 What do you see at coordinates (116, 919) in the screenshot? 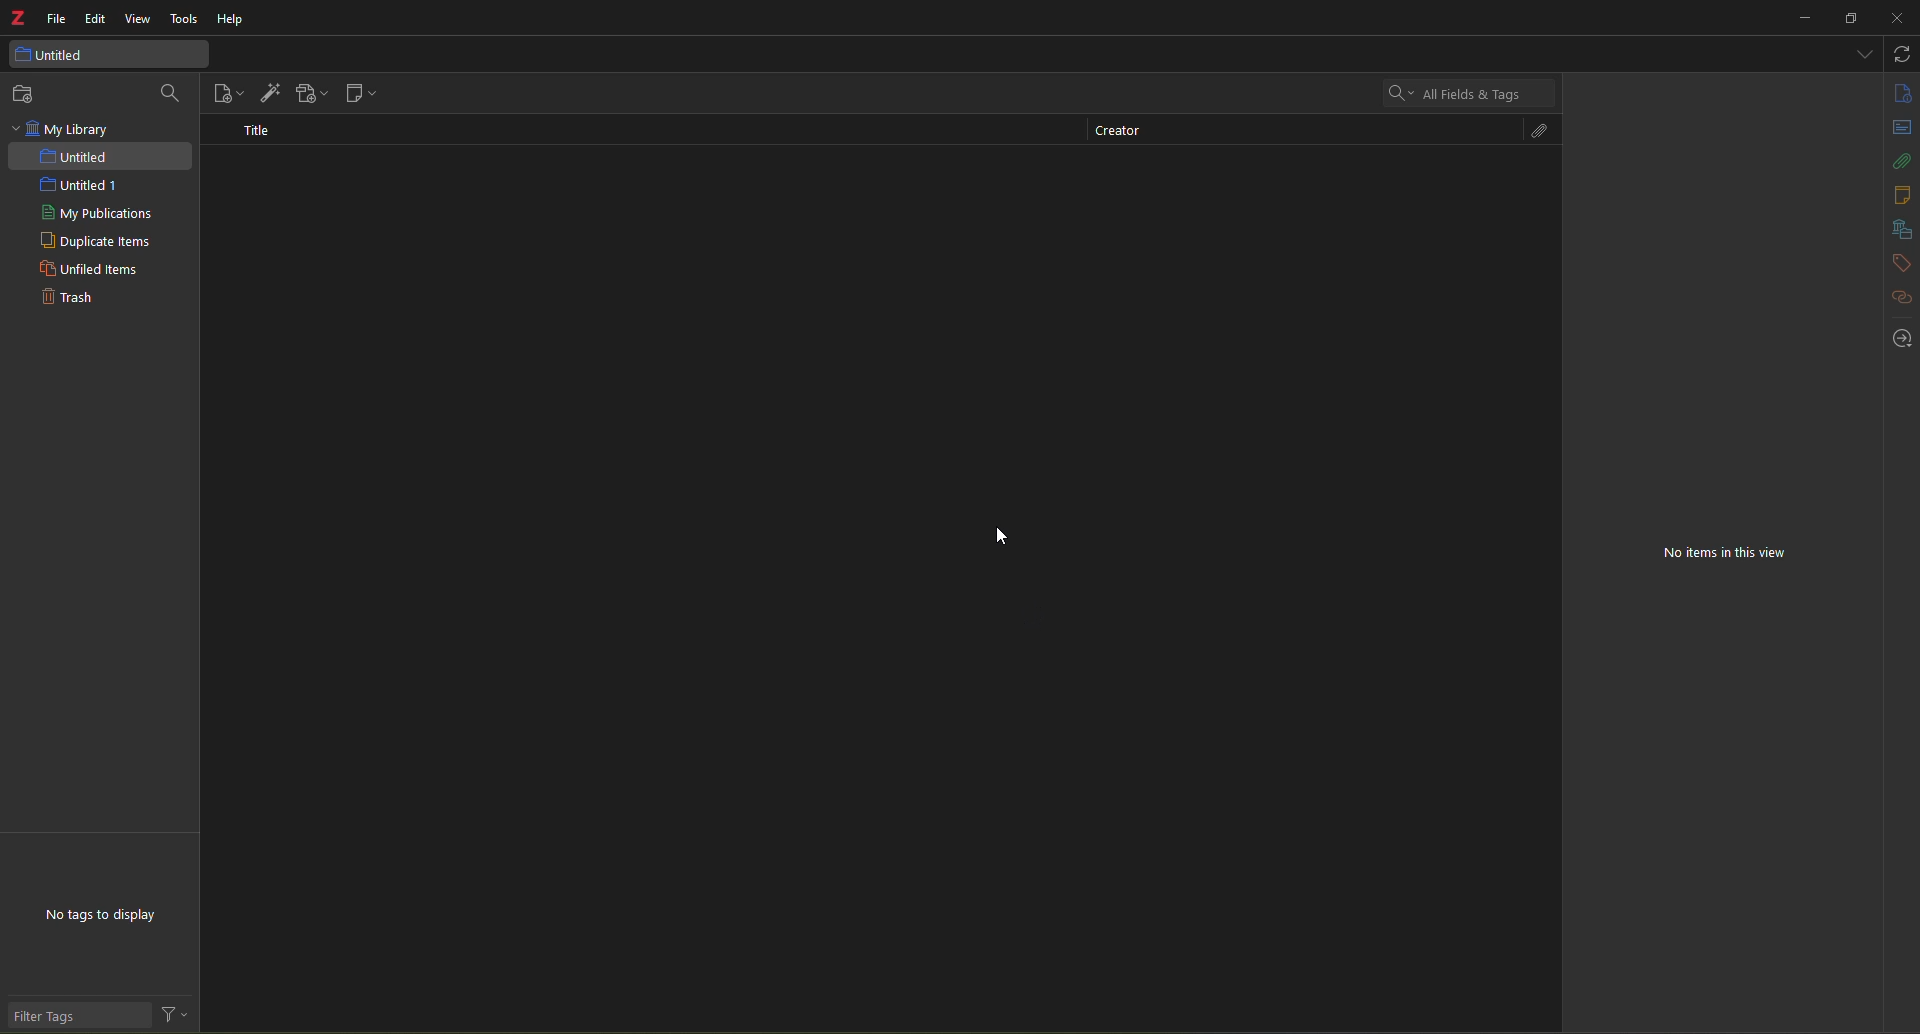
I see `no tags` at bounding box center [116, 919].